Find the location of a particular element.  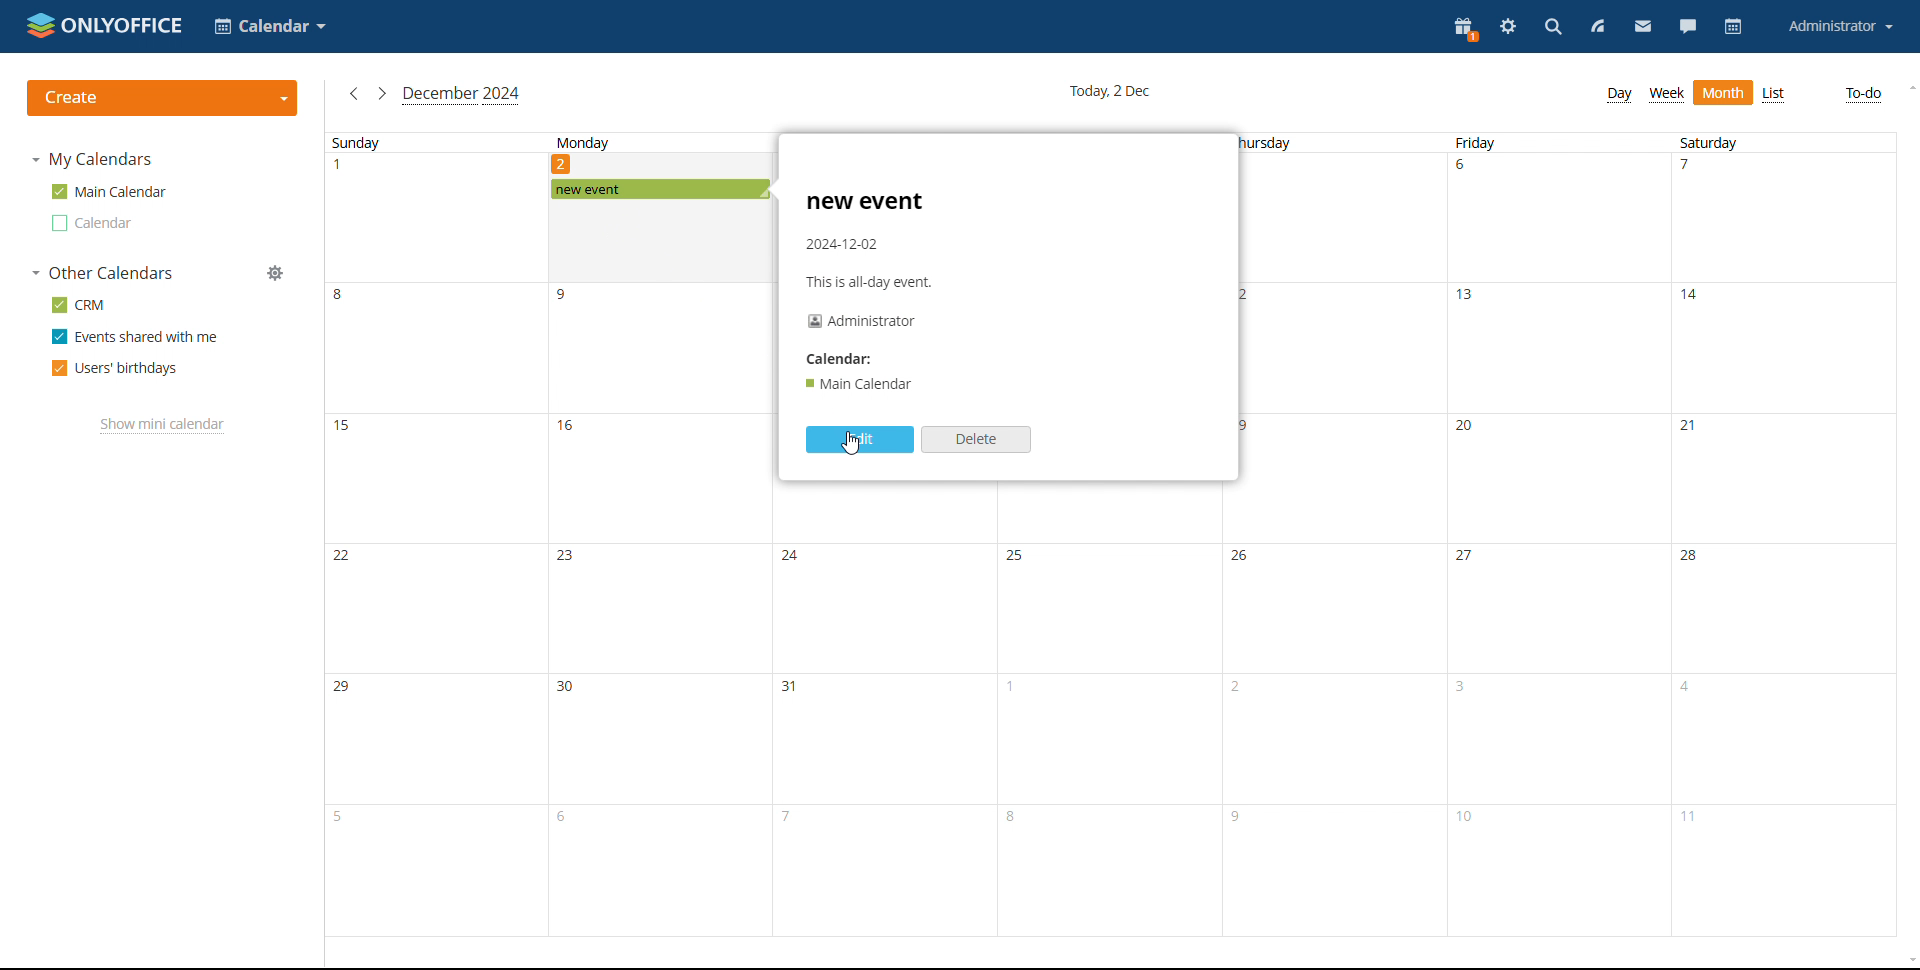

event descriiption is located at coordinates (874, 290).